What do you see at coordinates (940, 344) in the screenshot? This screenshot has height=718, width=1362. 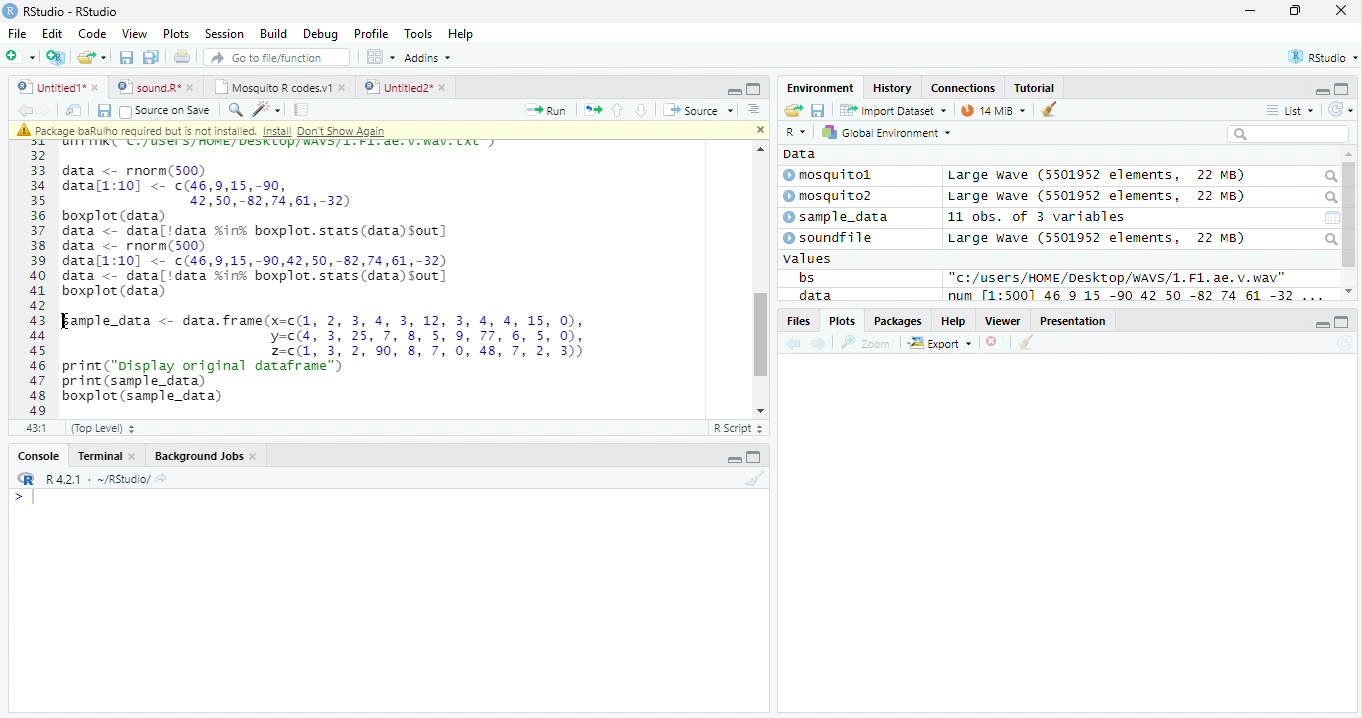 I see `Export` at bounding box center [940, 344].